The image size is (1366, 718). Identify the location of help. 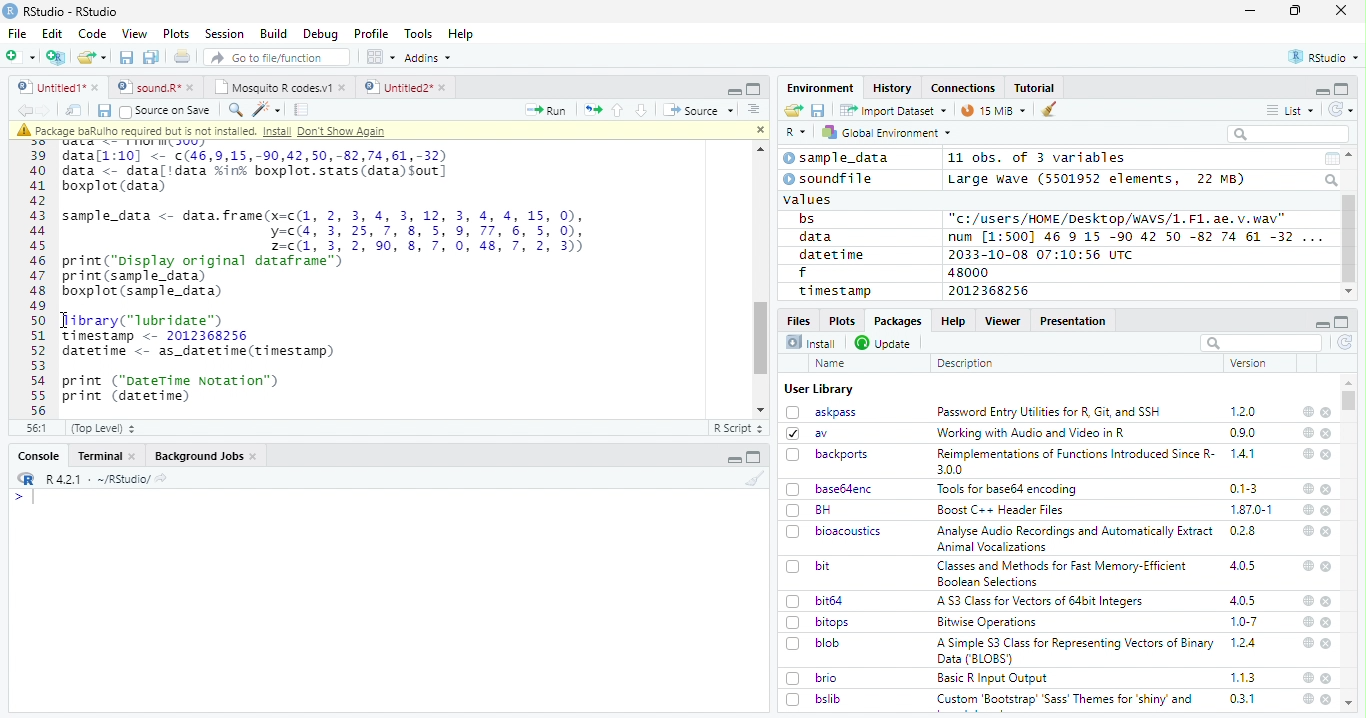
(1306, 530).